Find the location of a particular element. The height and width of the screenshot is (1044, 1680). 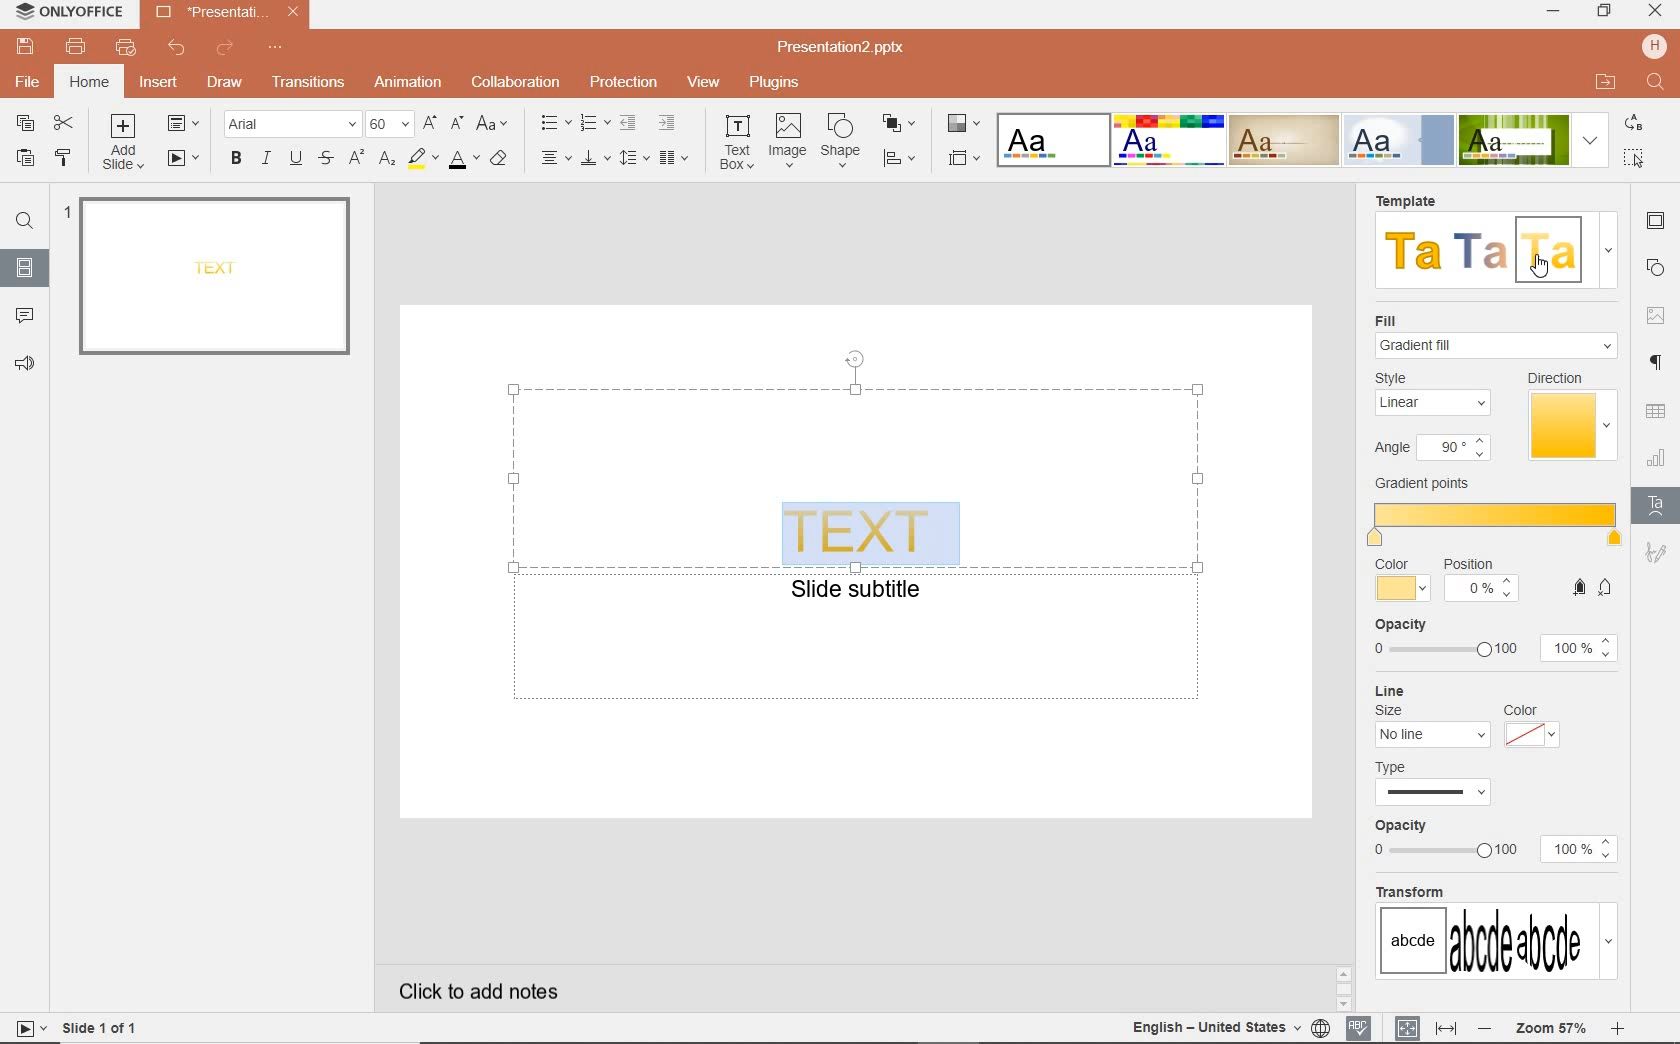

find is located at coordinates (1657, 84).